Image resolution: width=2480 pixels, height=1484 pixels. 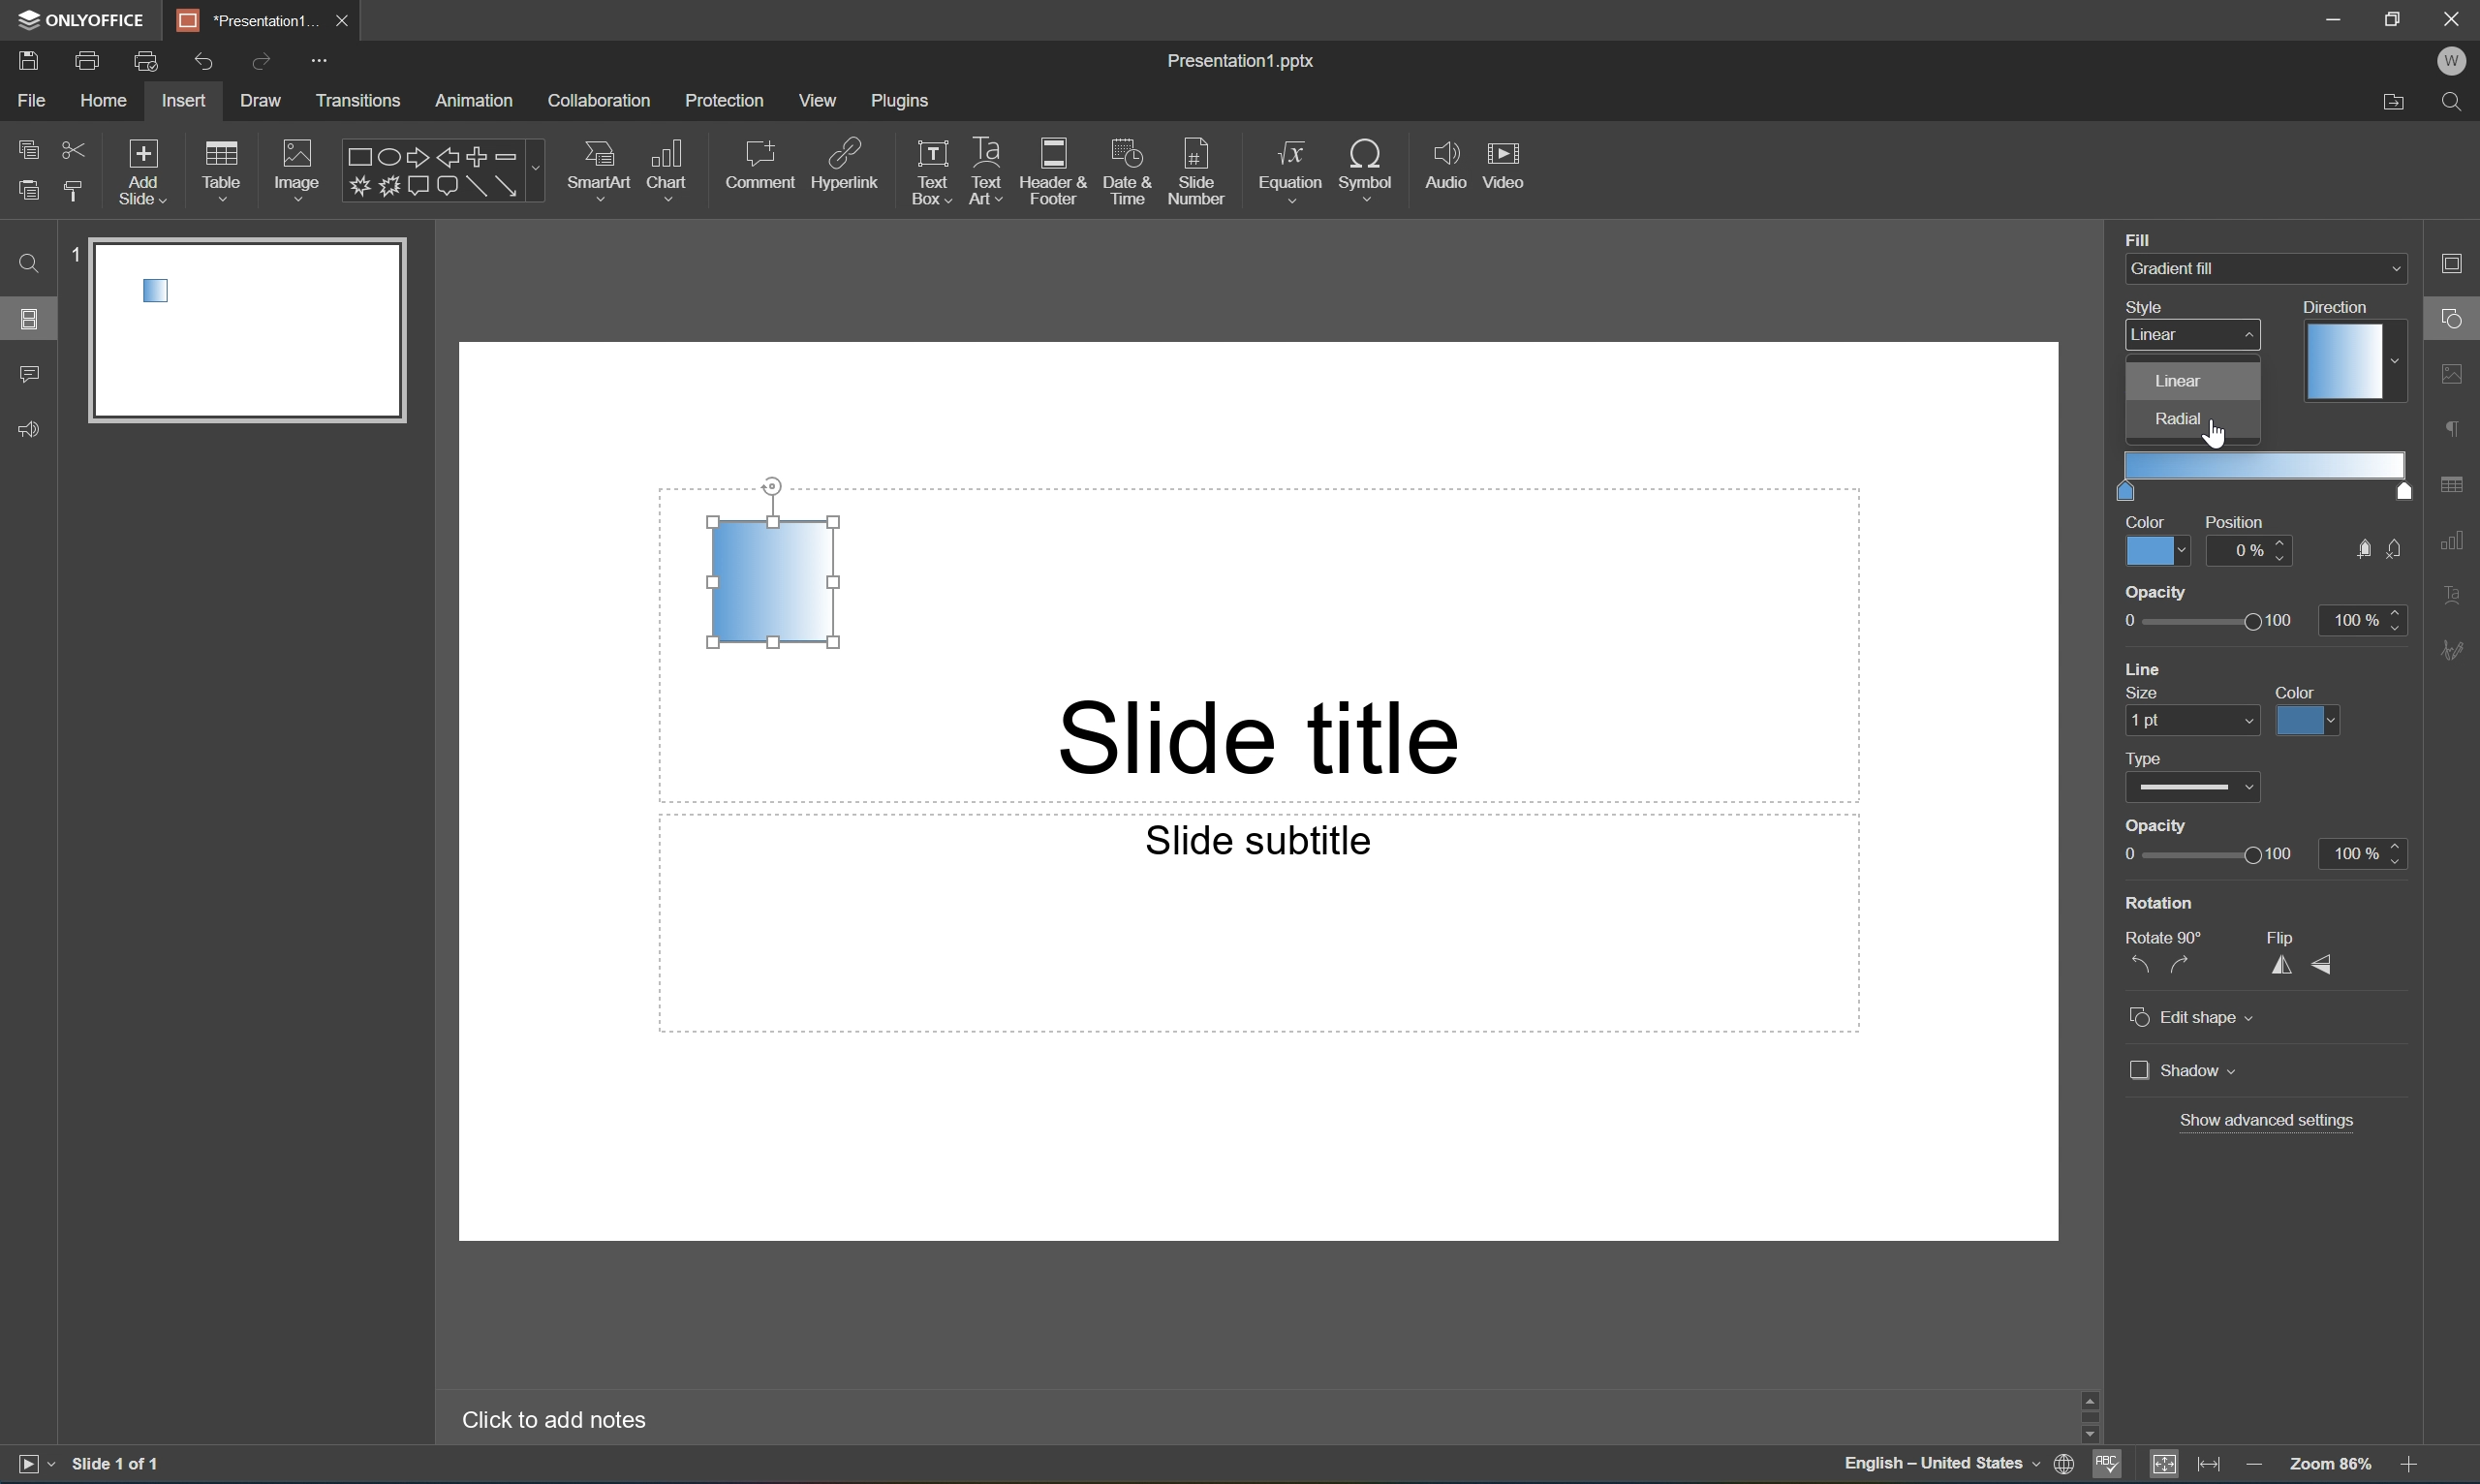 I want to click on ONLYOFFICE, so click(x=85, y=19).